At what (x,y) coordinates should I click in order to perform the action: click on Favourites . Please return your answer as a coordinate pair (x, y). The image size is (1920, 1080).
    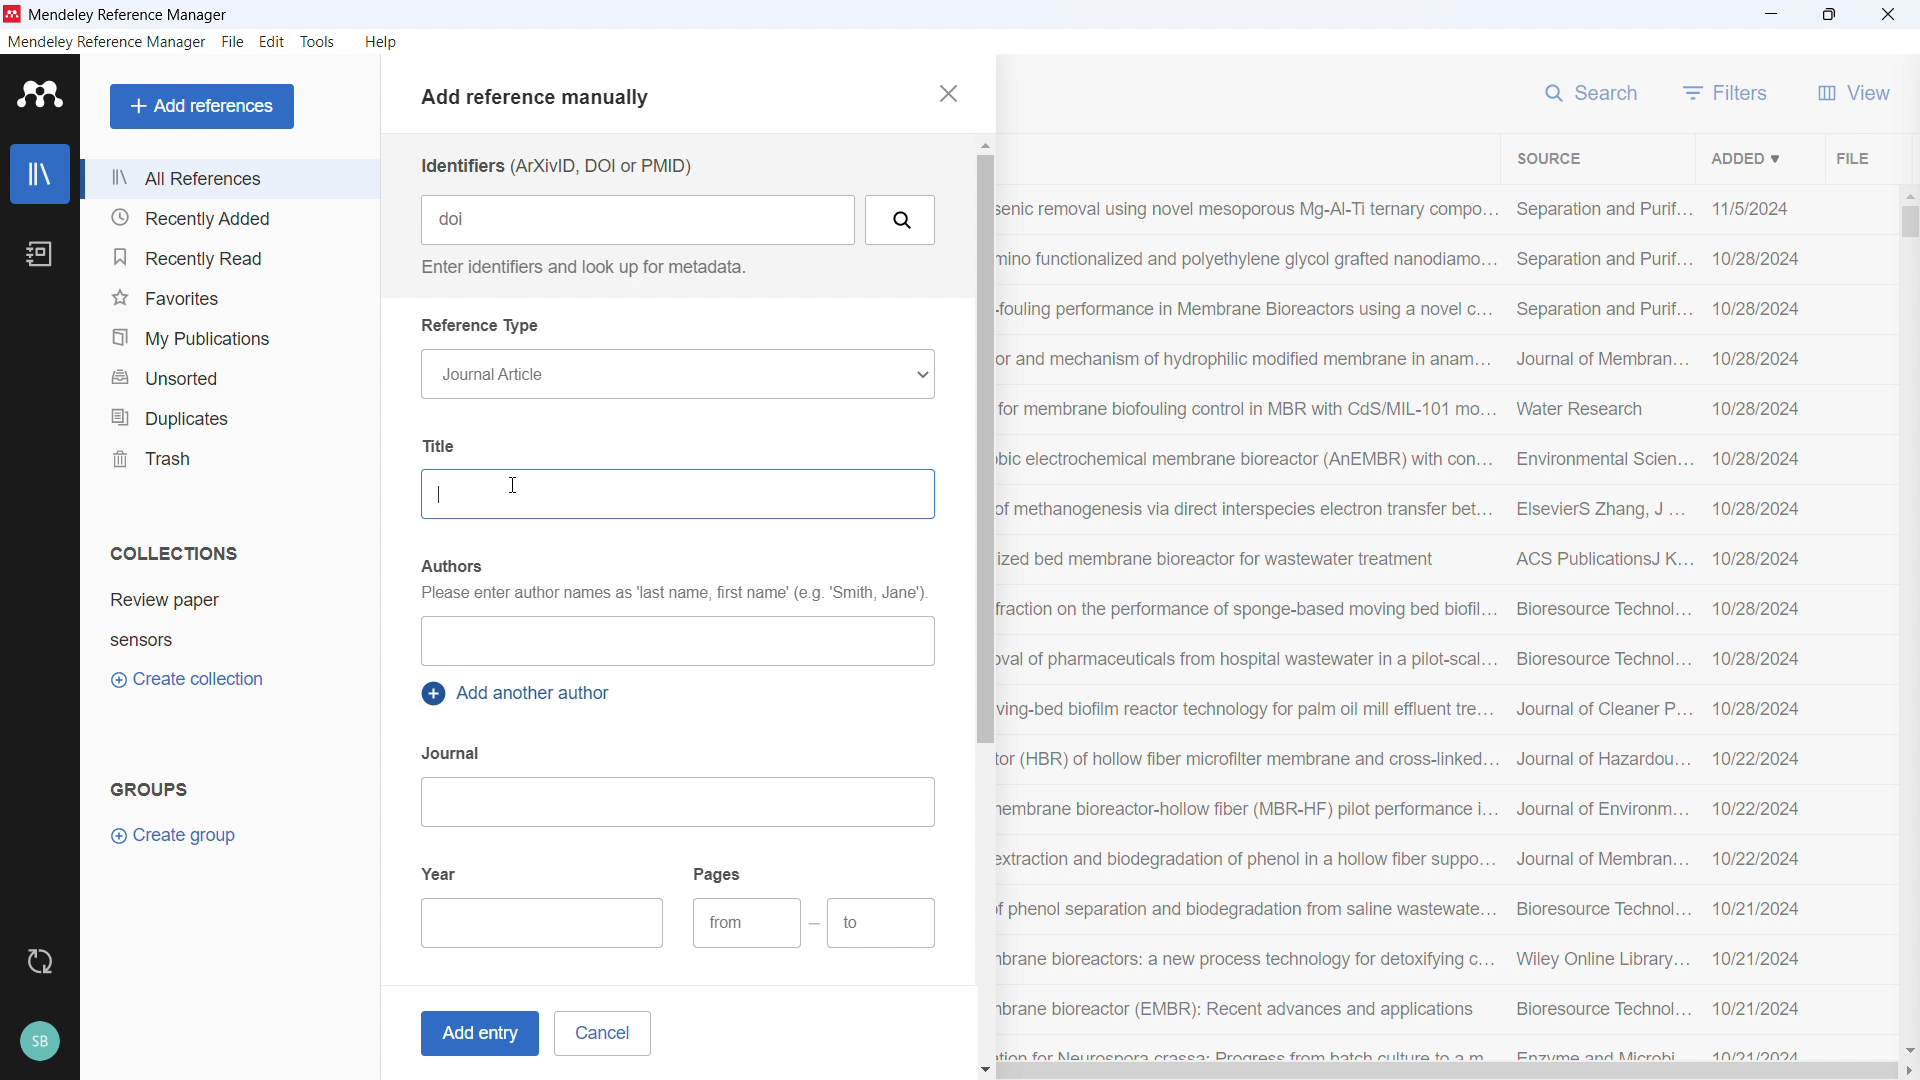
    Looking at the image, I should click on (228, 297).